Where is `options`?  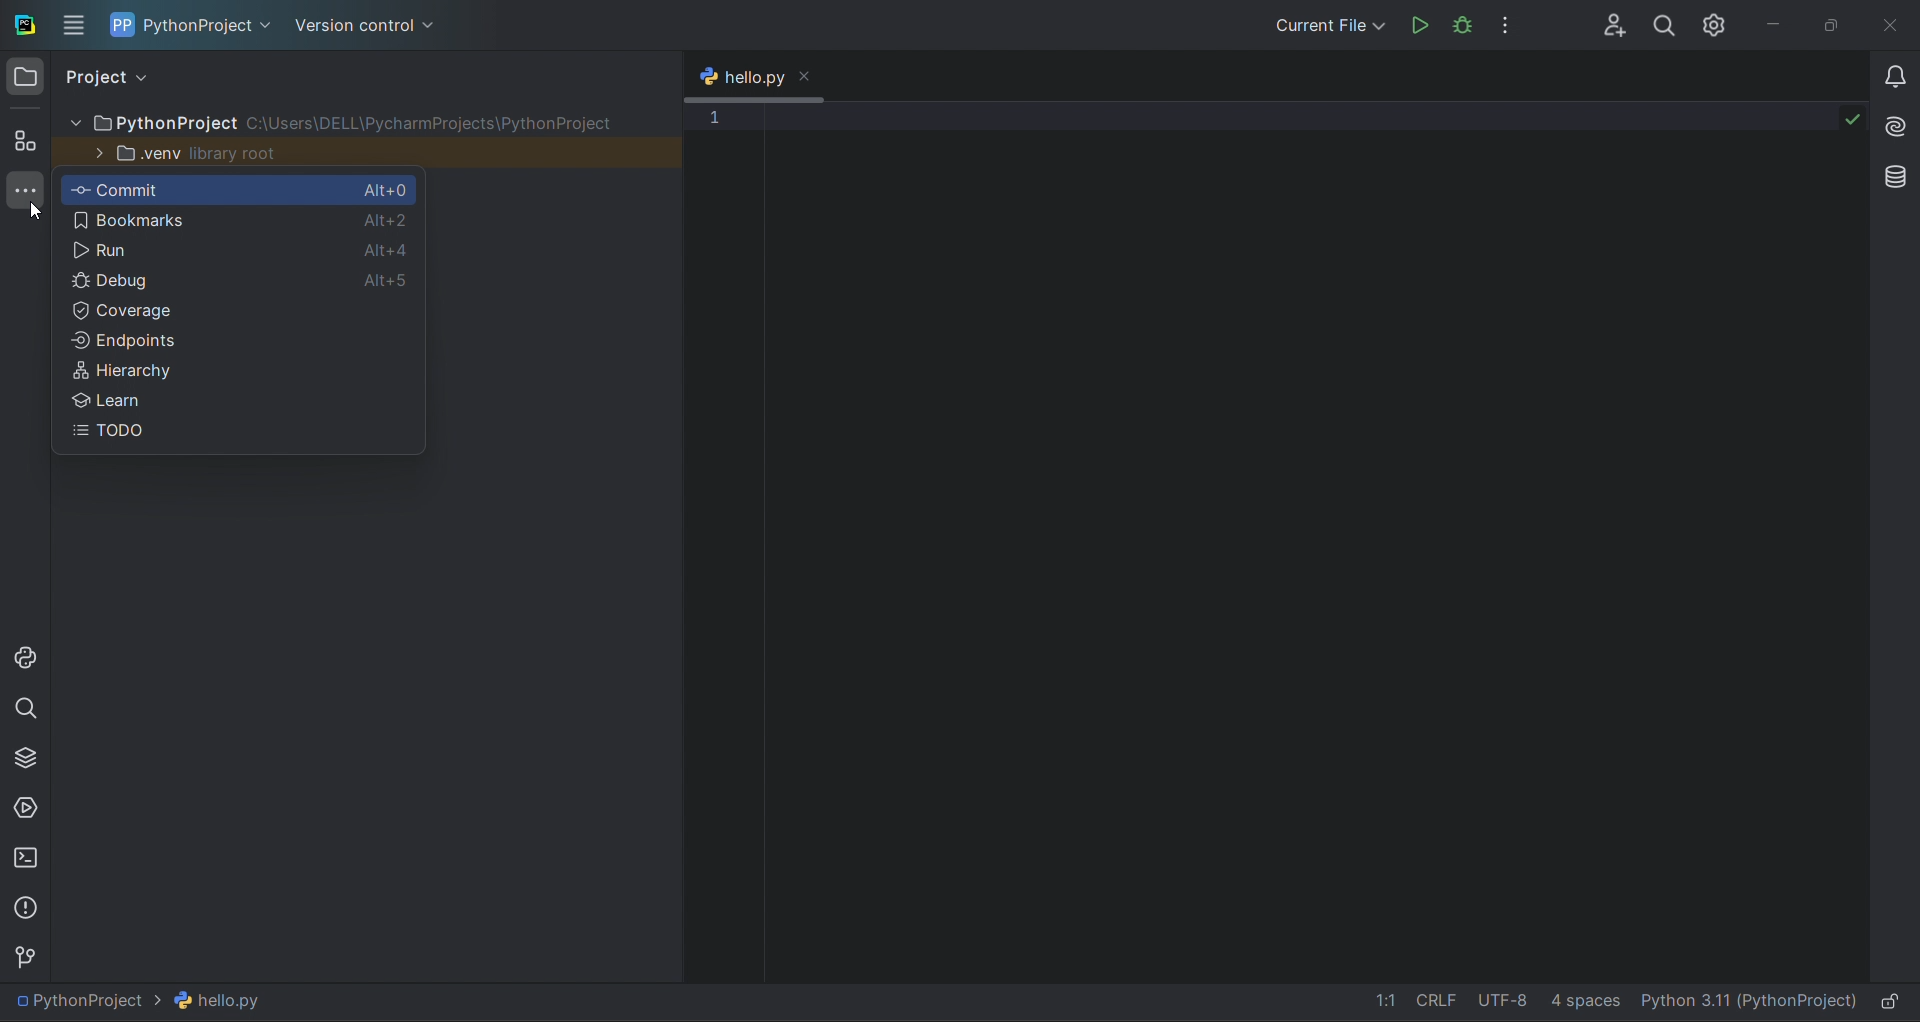
options is located at coordinates (1506, 24).